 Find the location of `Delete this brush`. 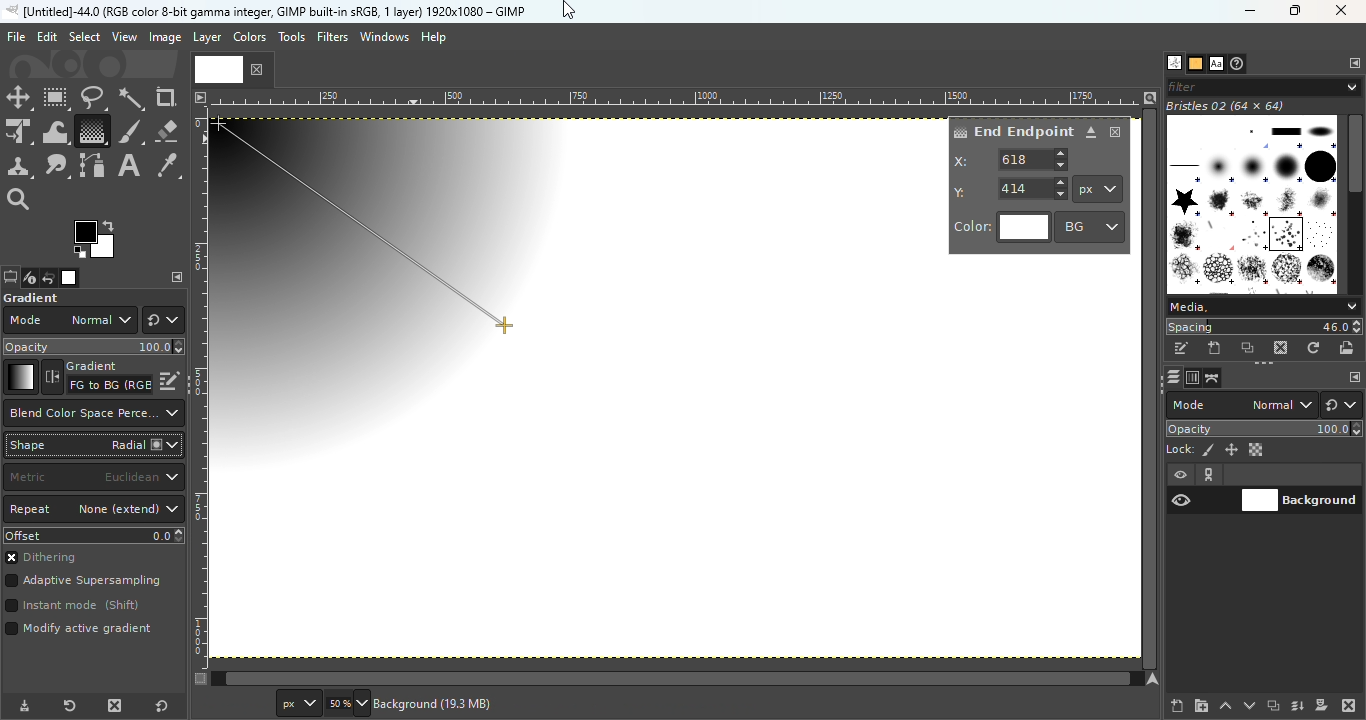

Delete this brush is located at coordinates (1282, 347).